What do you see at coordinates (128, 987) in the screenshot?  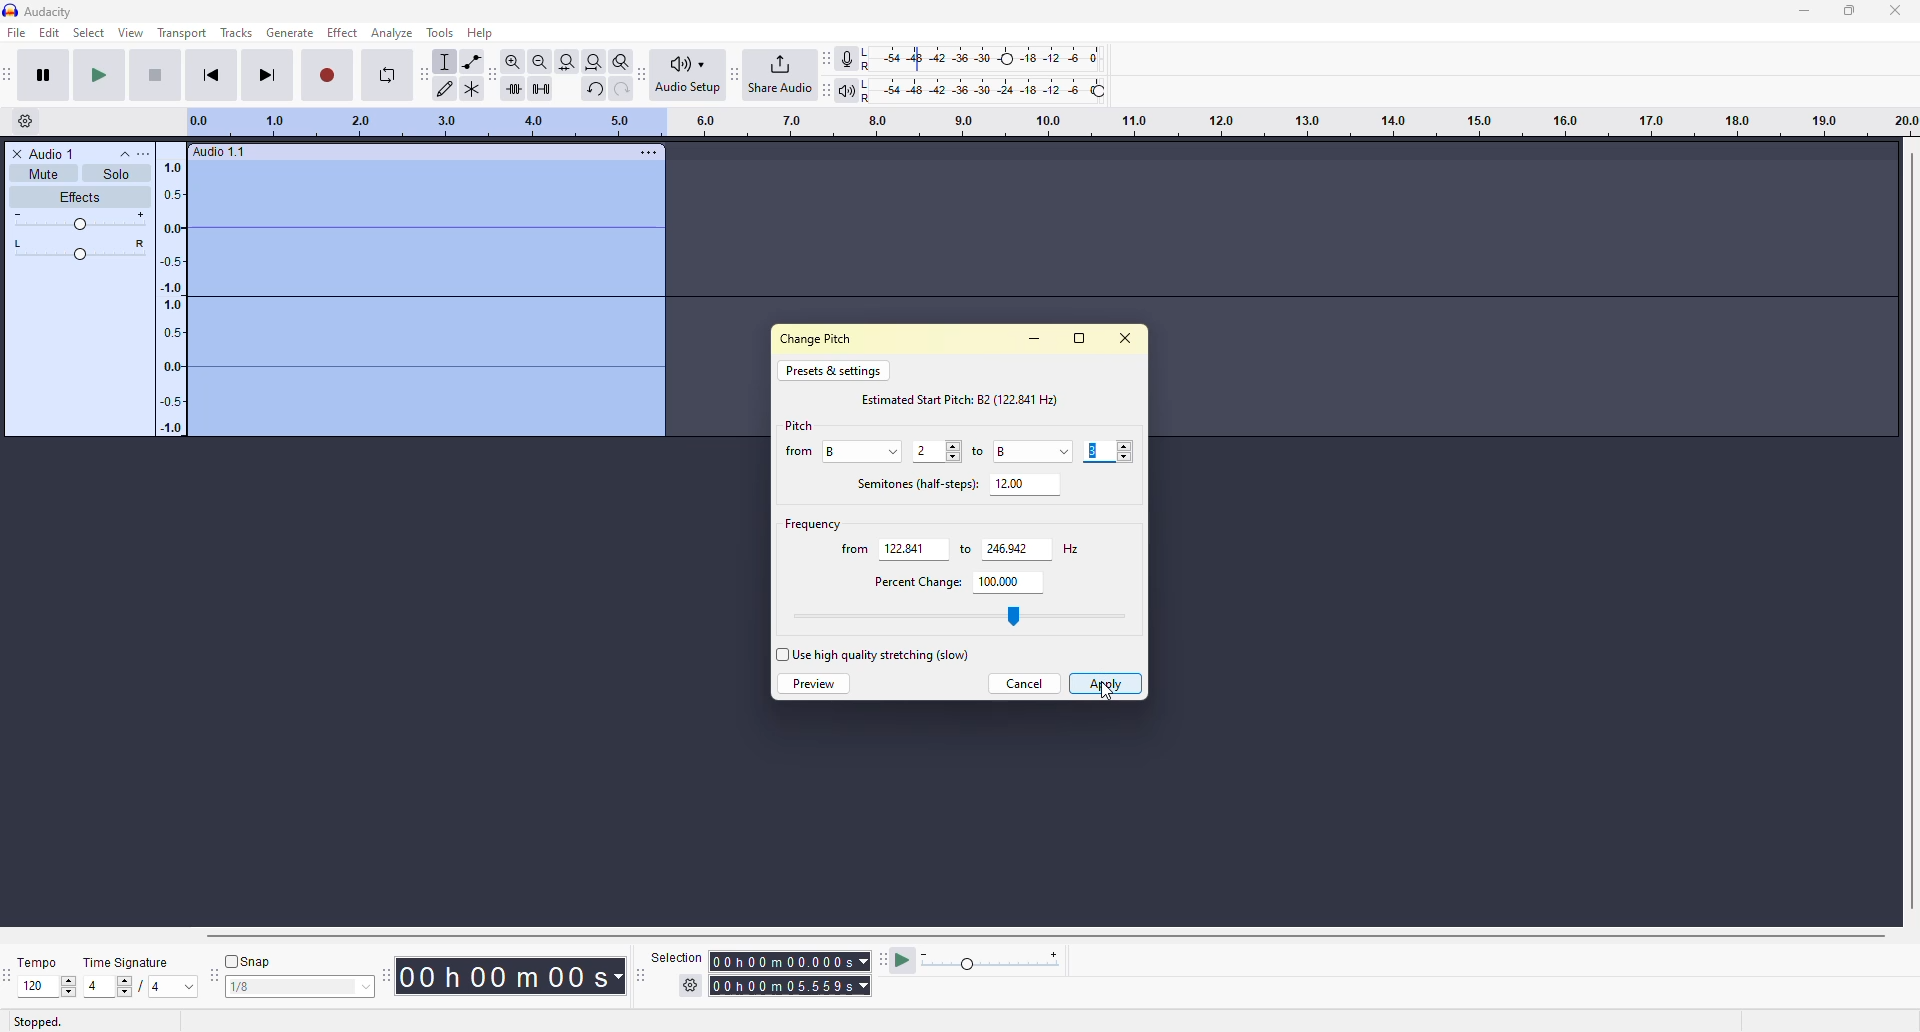 I see `select` at bounding box center [128, 987].